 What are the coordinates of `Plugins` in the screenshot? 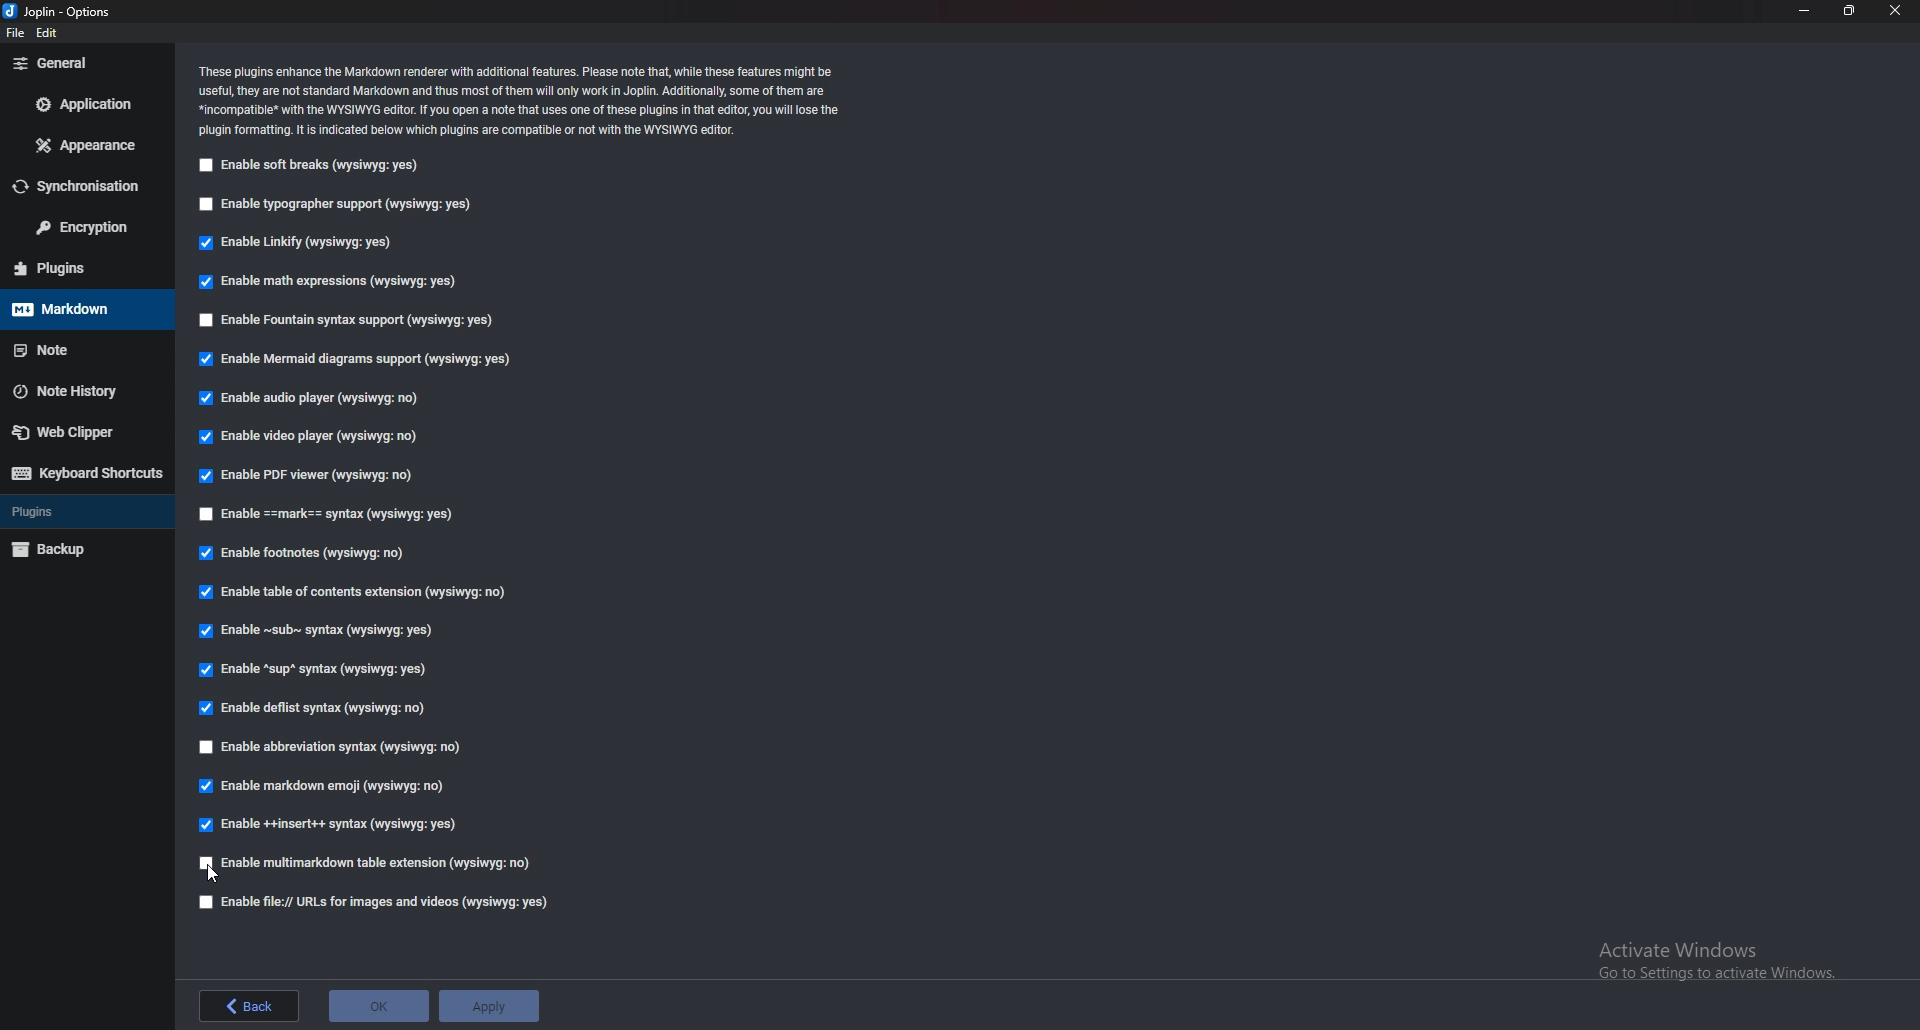 It's located at (79, 268).